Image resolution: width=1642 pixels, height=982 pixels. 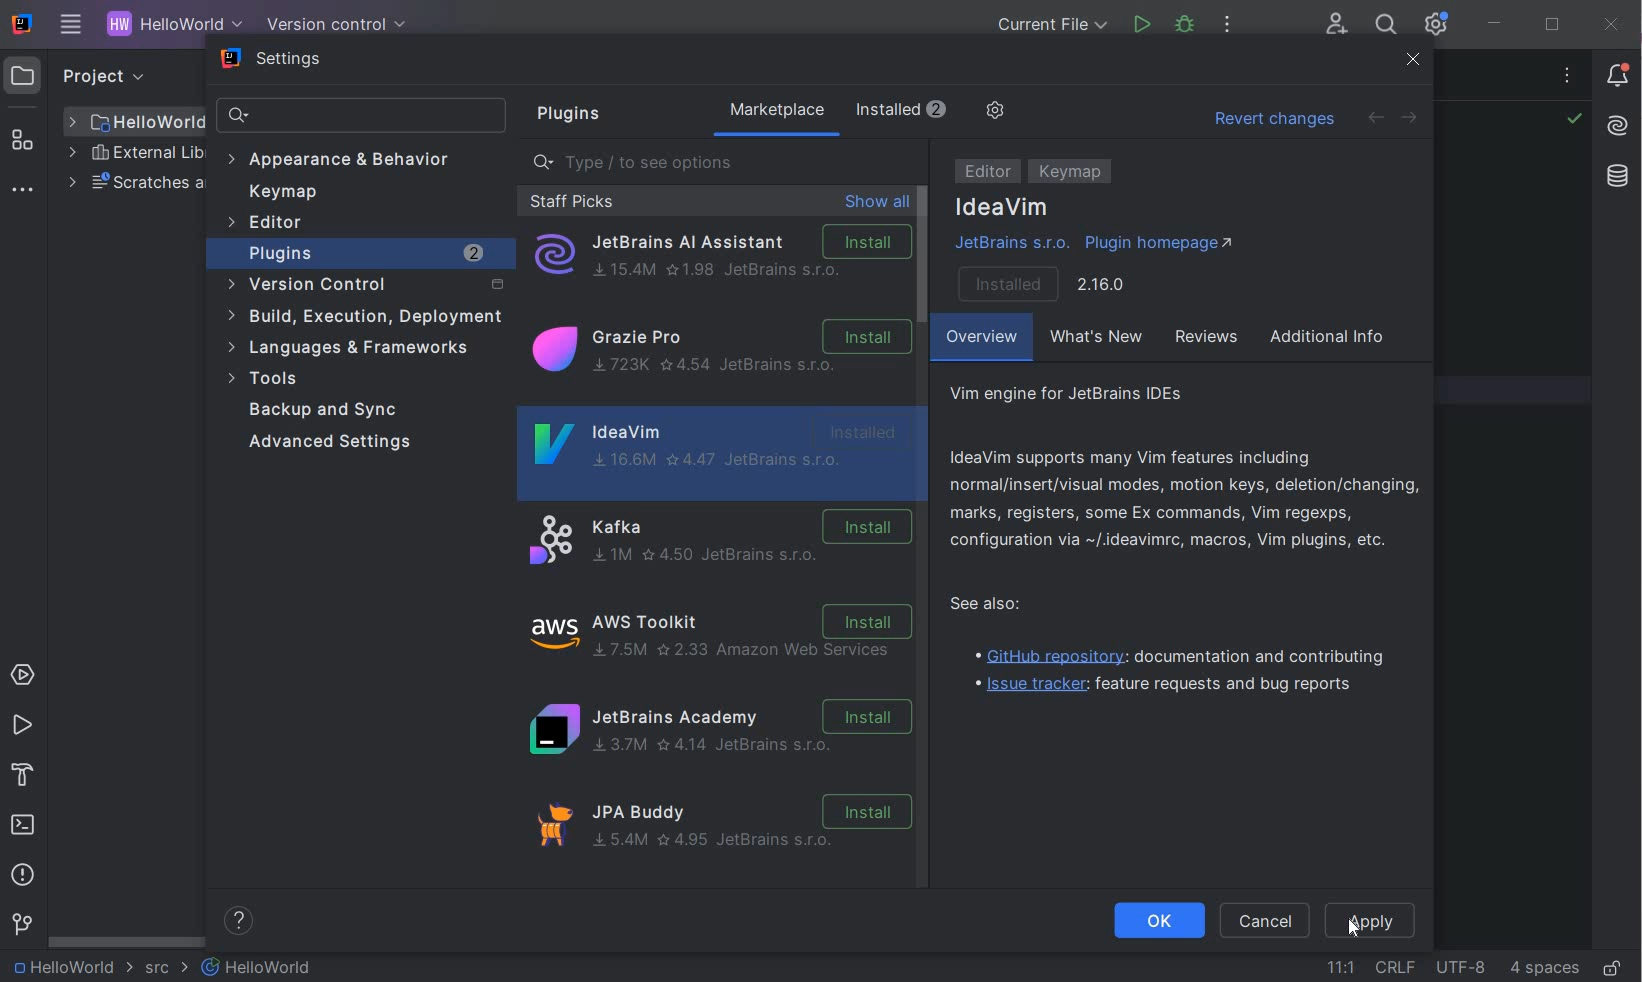 I want to click on settings, so click(x=274, y=61).